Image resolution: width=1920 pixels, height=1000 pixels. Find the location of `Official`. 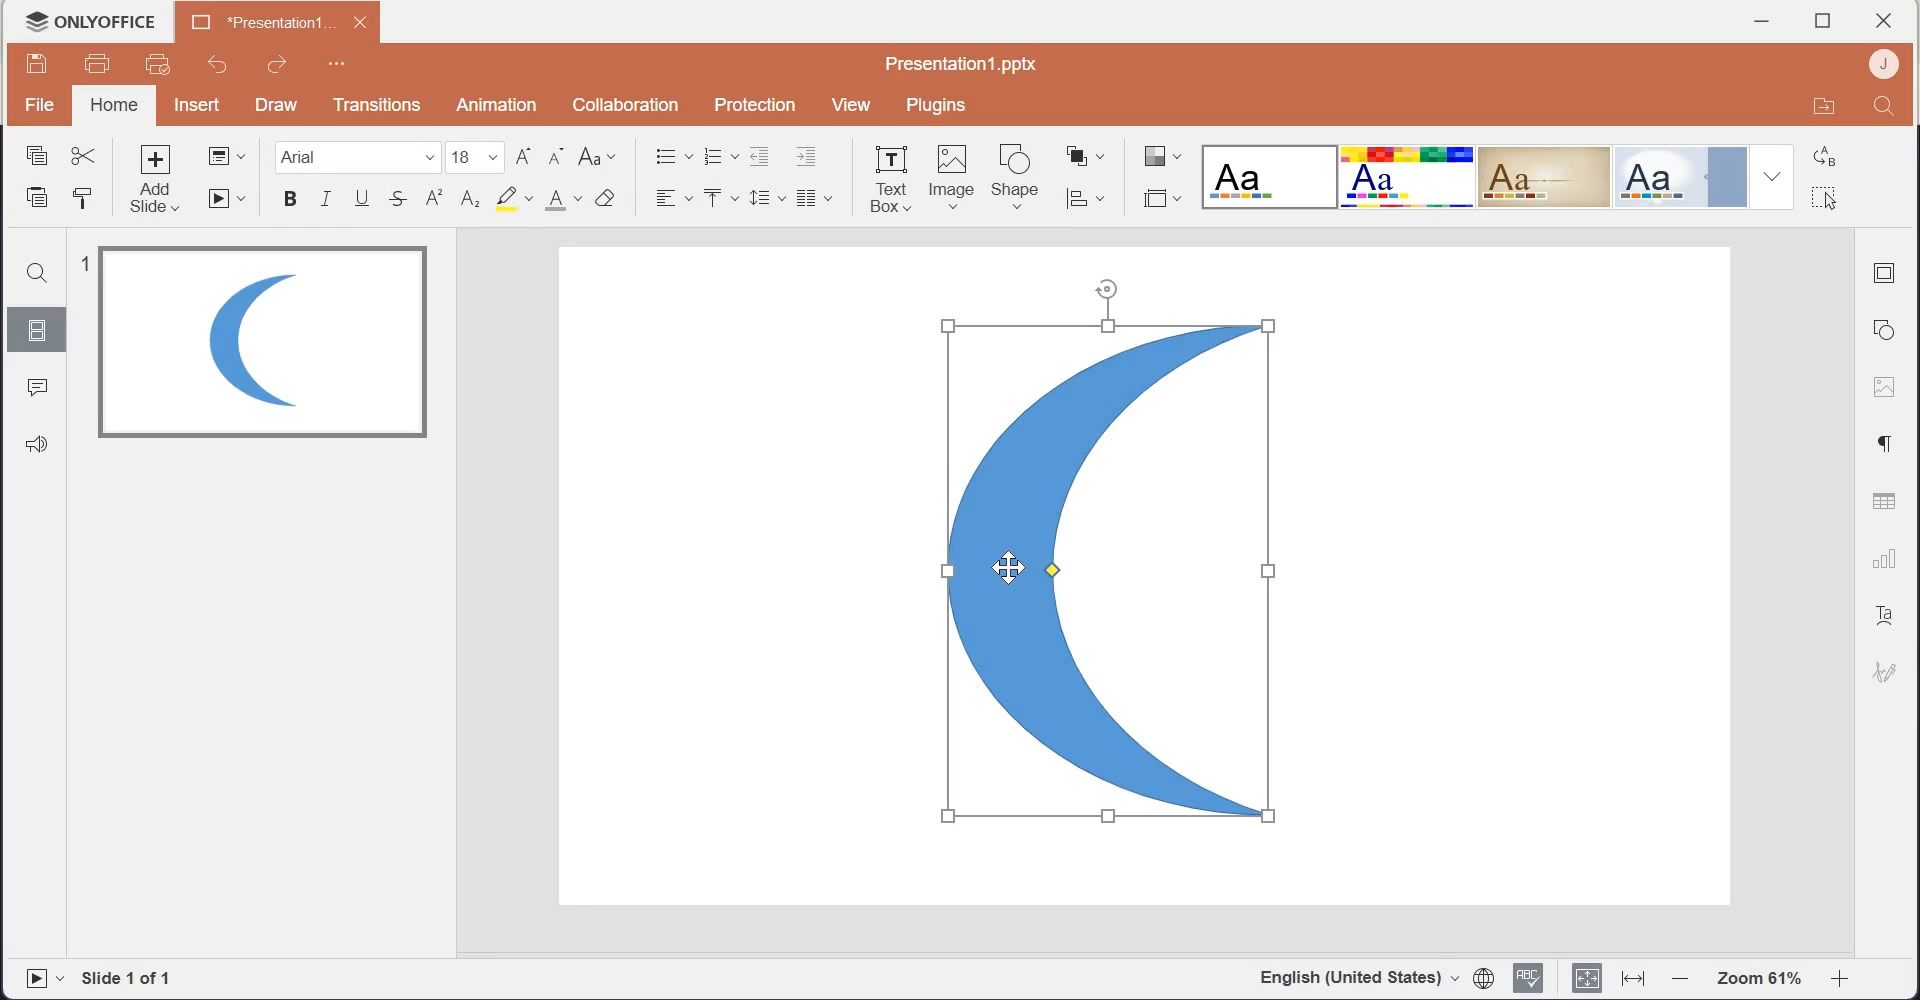

Official is located at coordinates (1680, 176).